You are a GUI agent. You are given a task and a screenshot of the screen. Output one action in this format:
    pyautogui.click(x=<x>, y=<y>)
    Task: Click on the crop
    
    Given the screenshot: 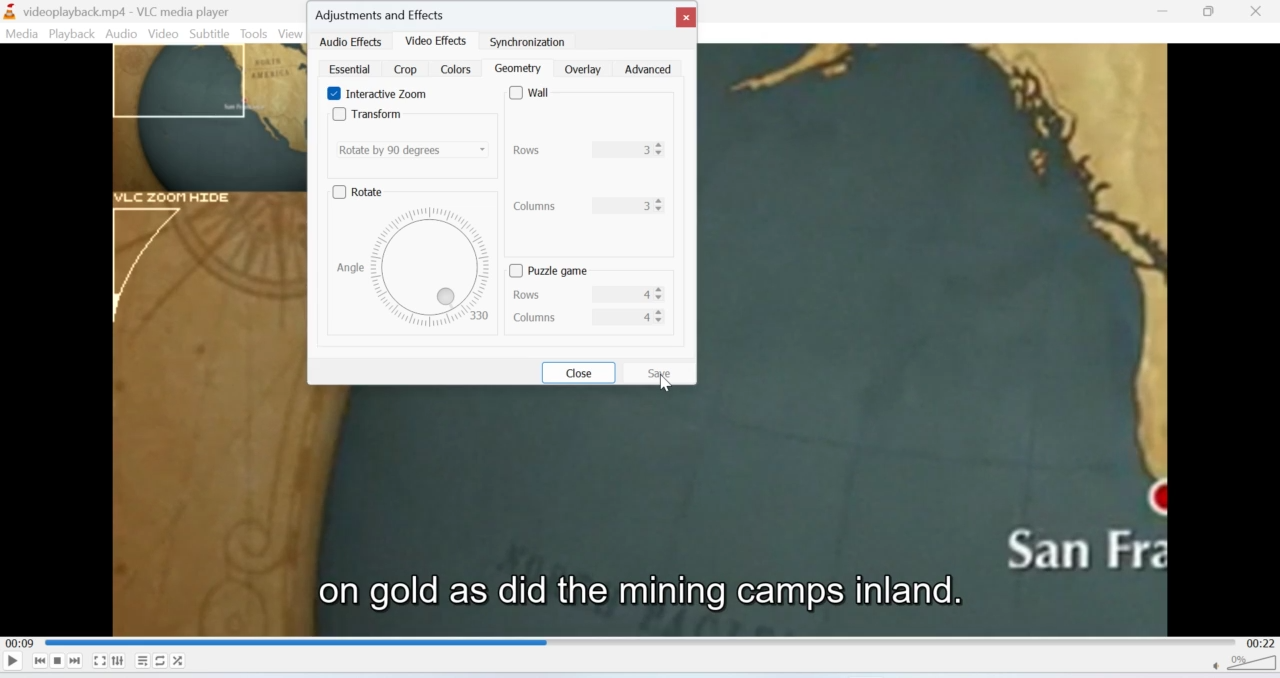 What is the action you would take?
    pyautogui.click(x=404, y=69)
    